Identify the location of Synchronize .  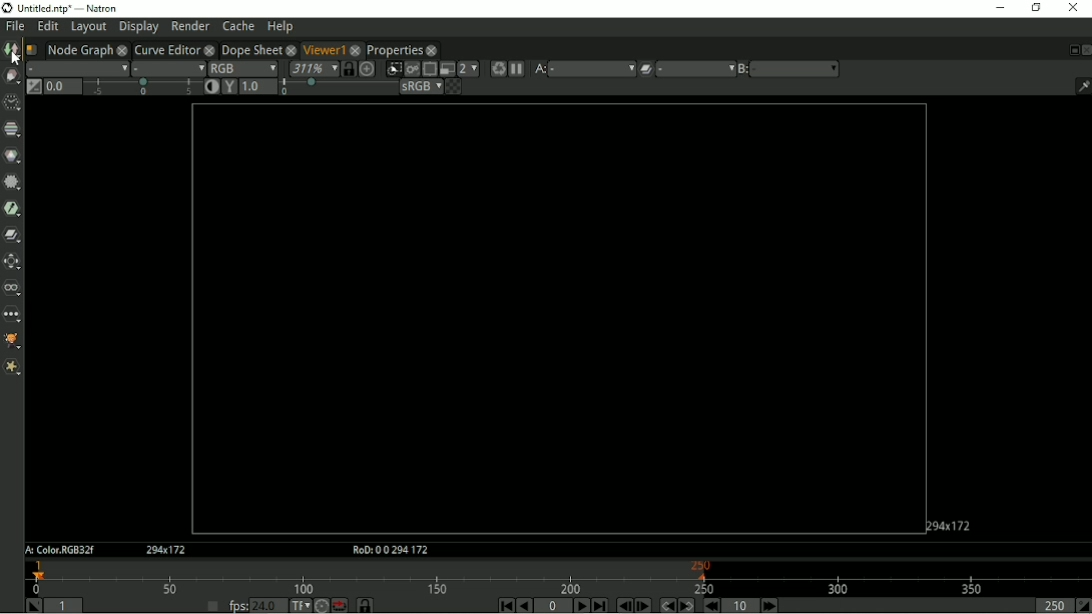
(348, 68).